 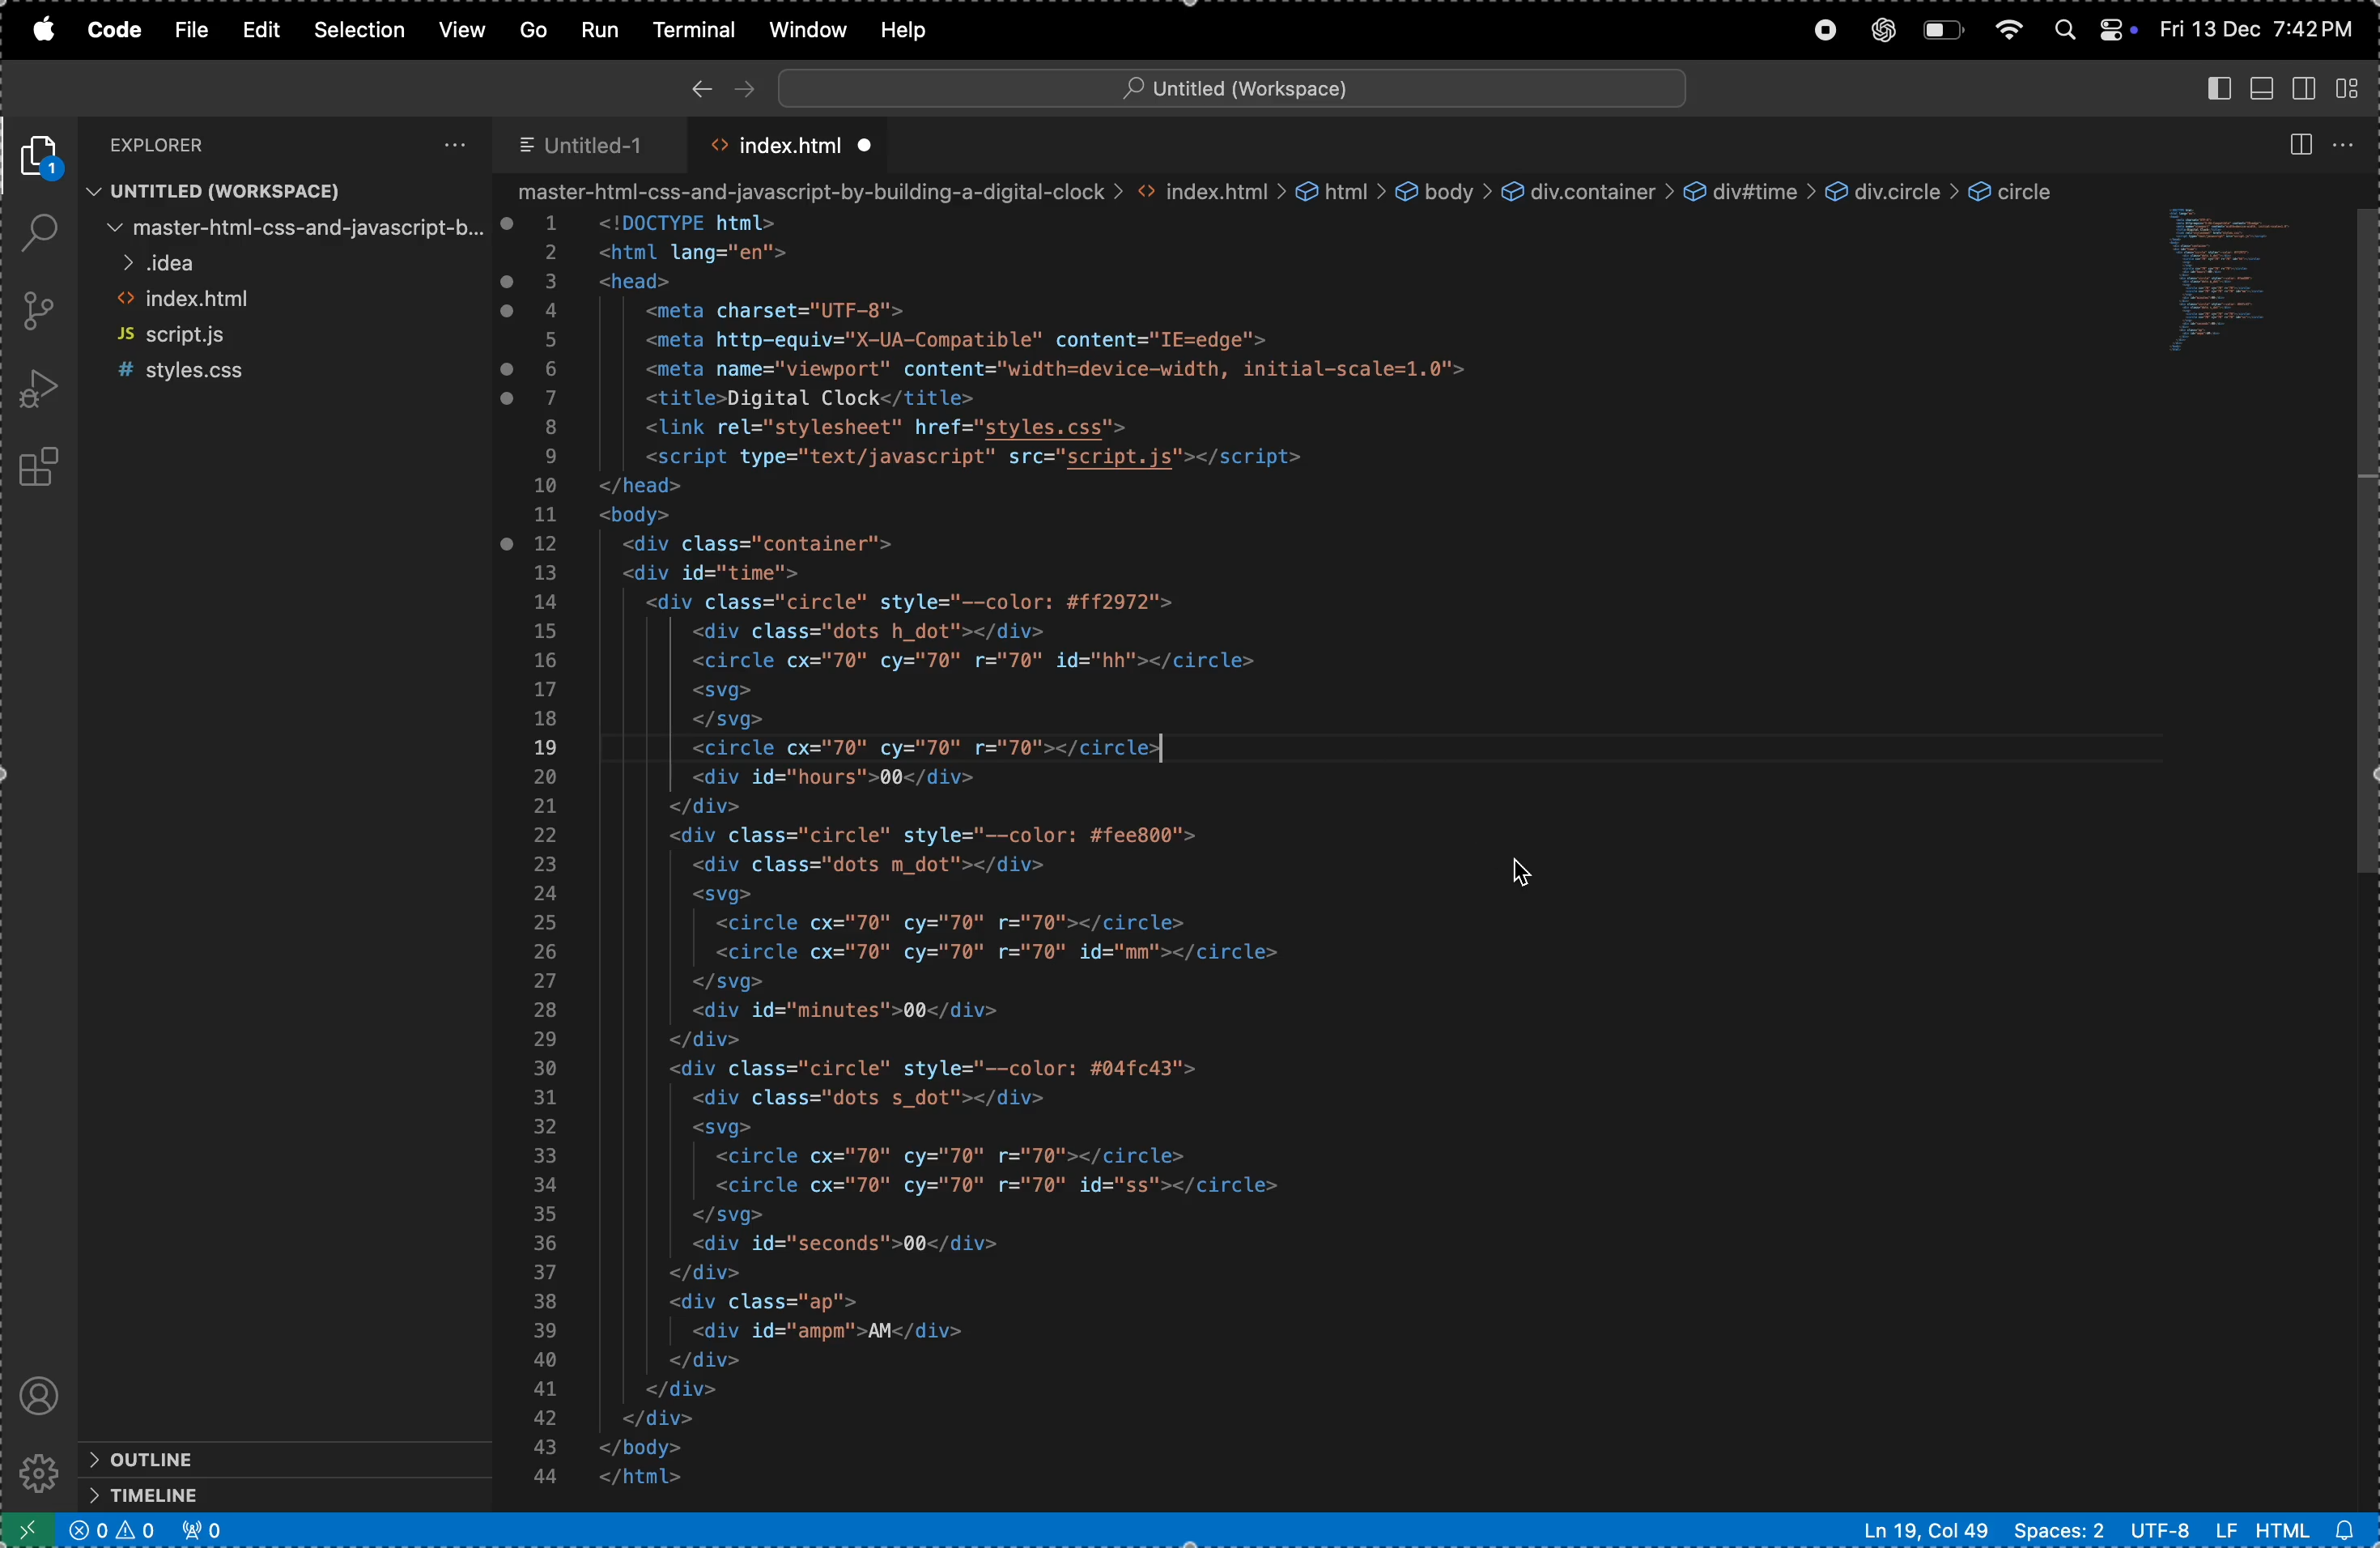 What do you see at coordinates (2267, 87) in the screenshot?
I see `toggle panel` at bounding box center [2267, 87].